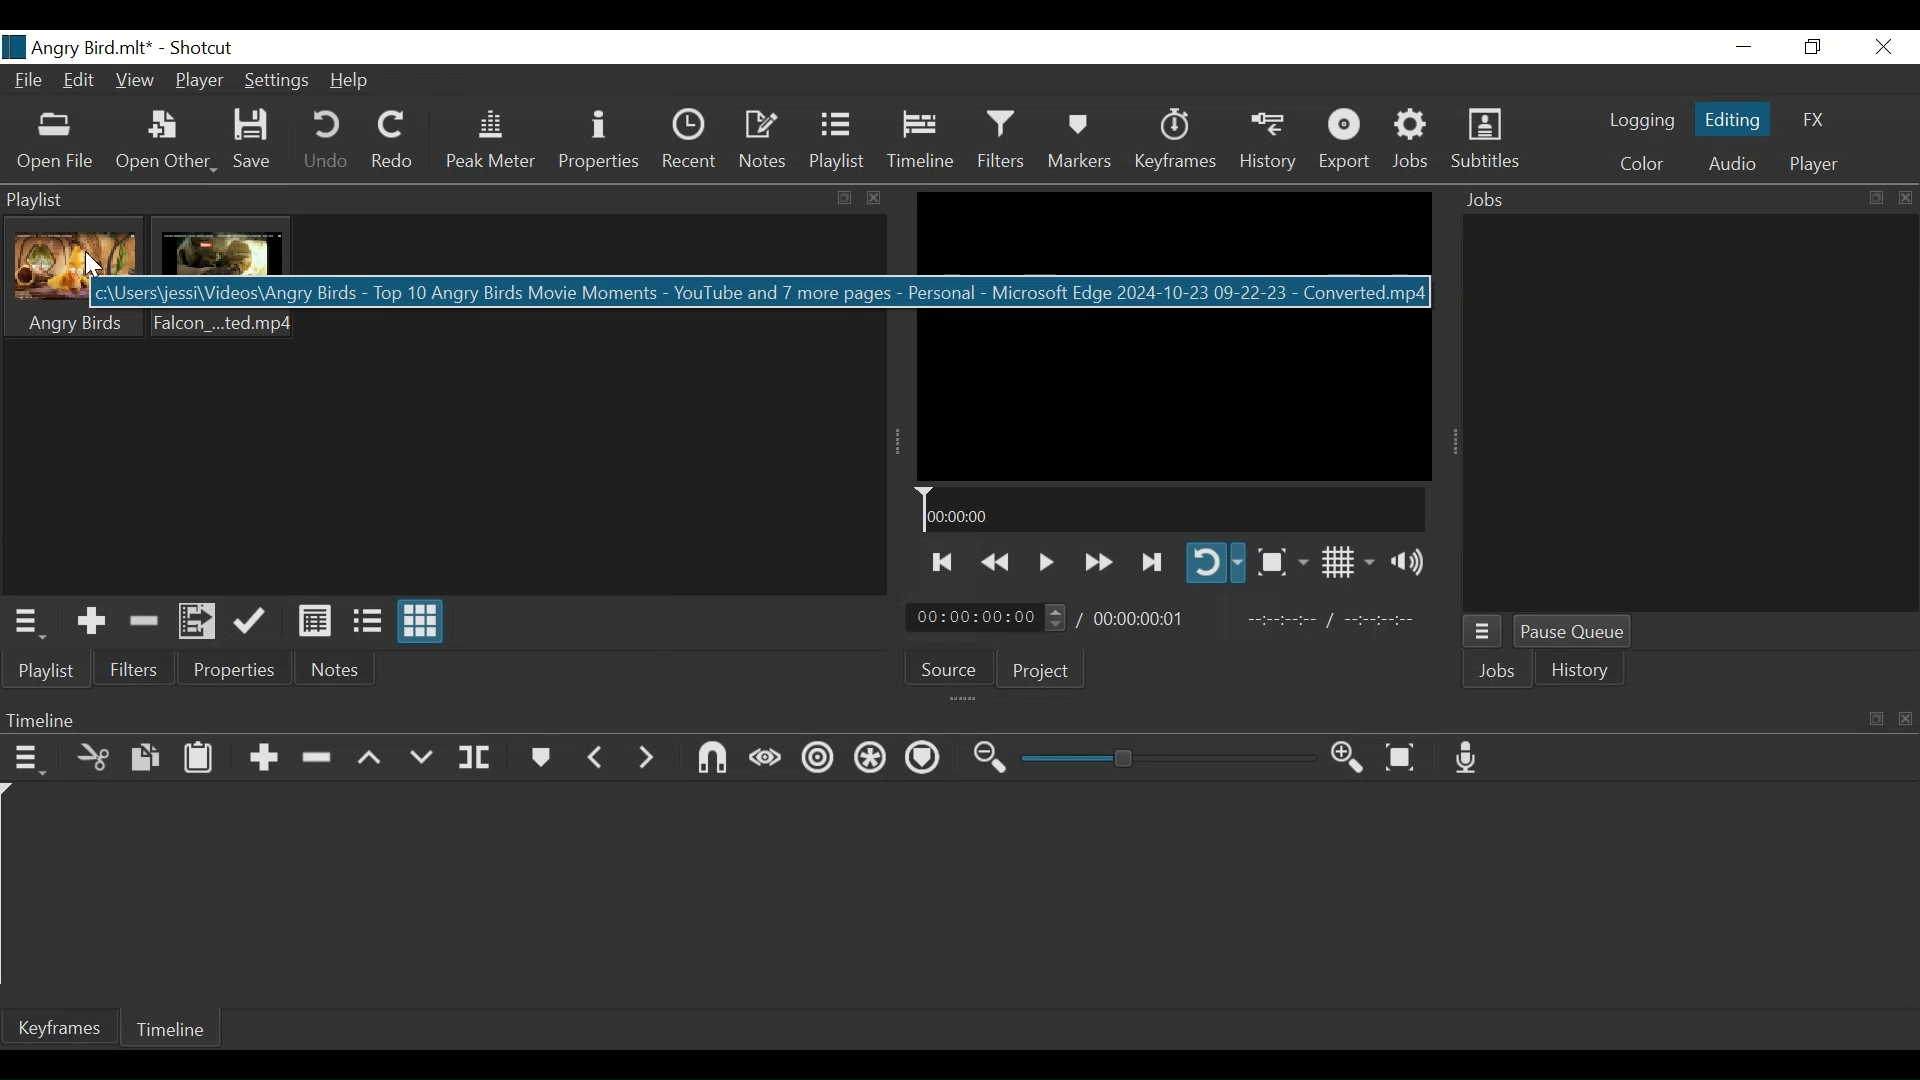 The height and width of the screenshot is (1080, 1920). What do you see at coordinates (1150, 560) in the screenshot?
I see `Skip to the next point` at bounding box center [1150, 560].